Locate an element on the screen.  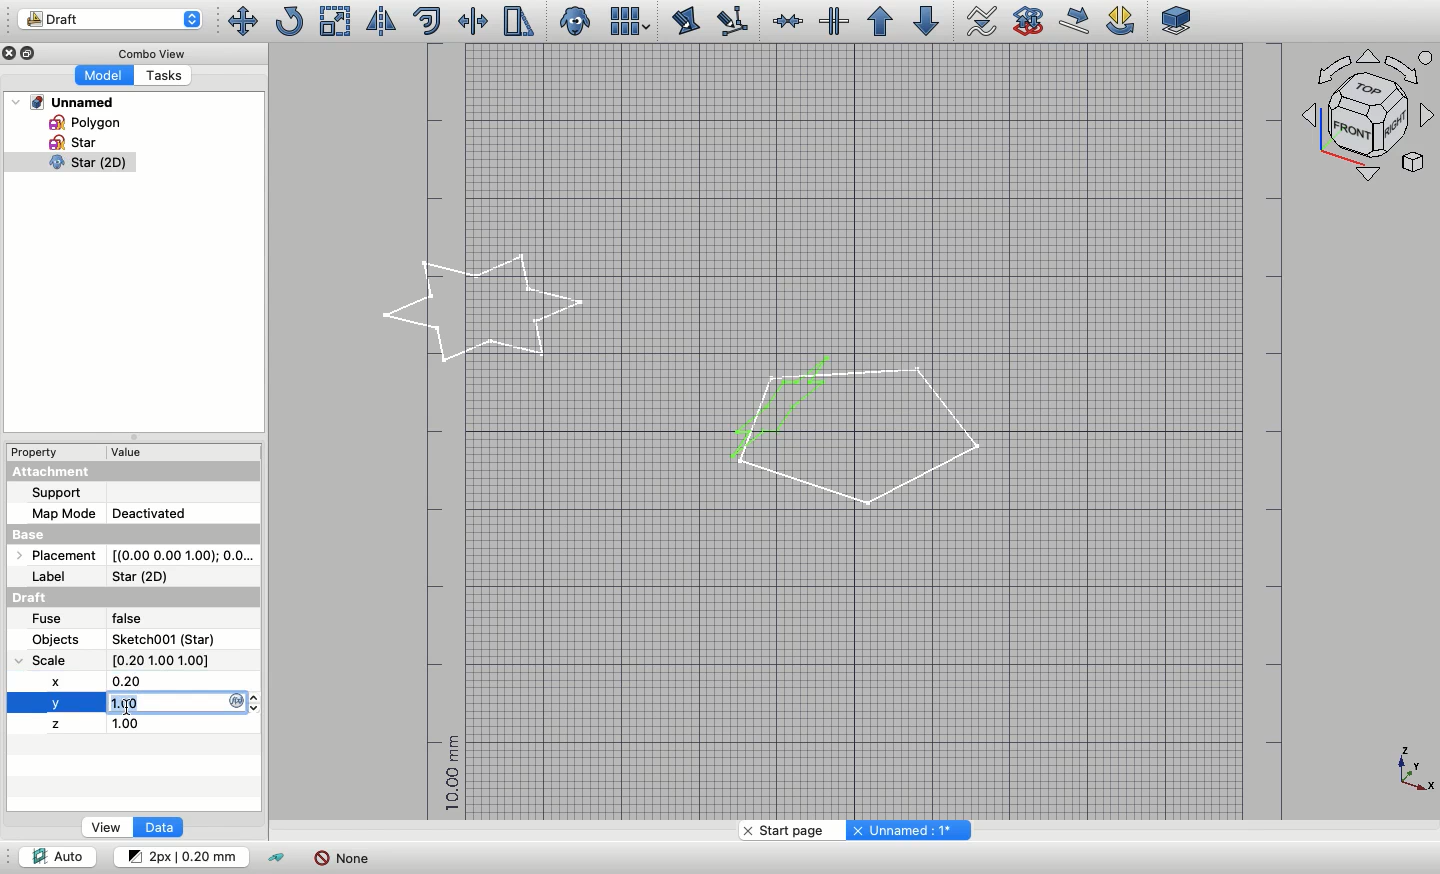
False is located at coordinates (142, 619).